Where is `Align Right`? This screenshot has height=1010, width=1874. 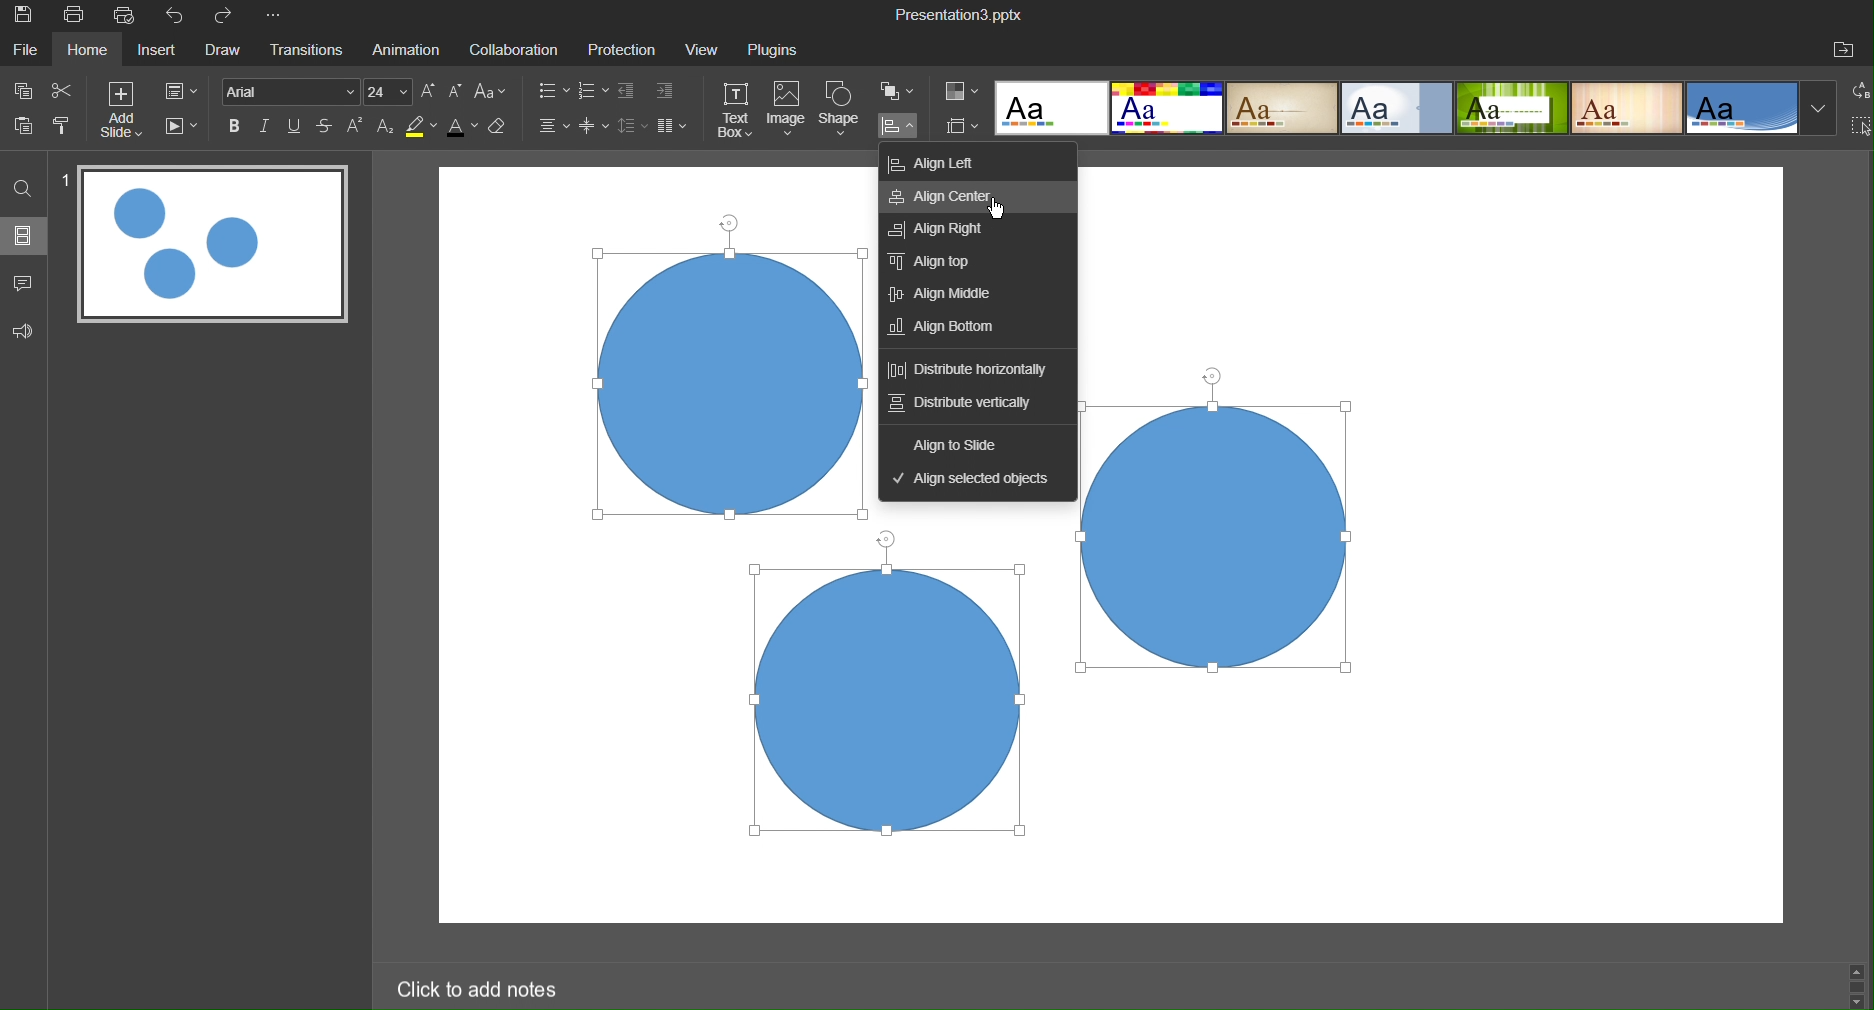
Align Right is located at coordinates (943, 230).